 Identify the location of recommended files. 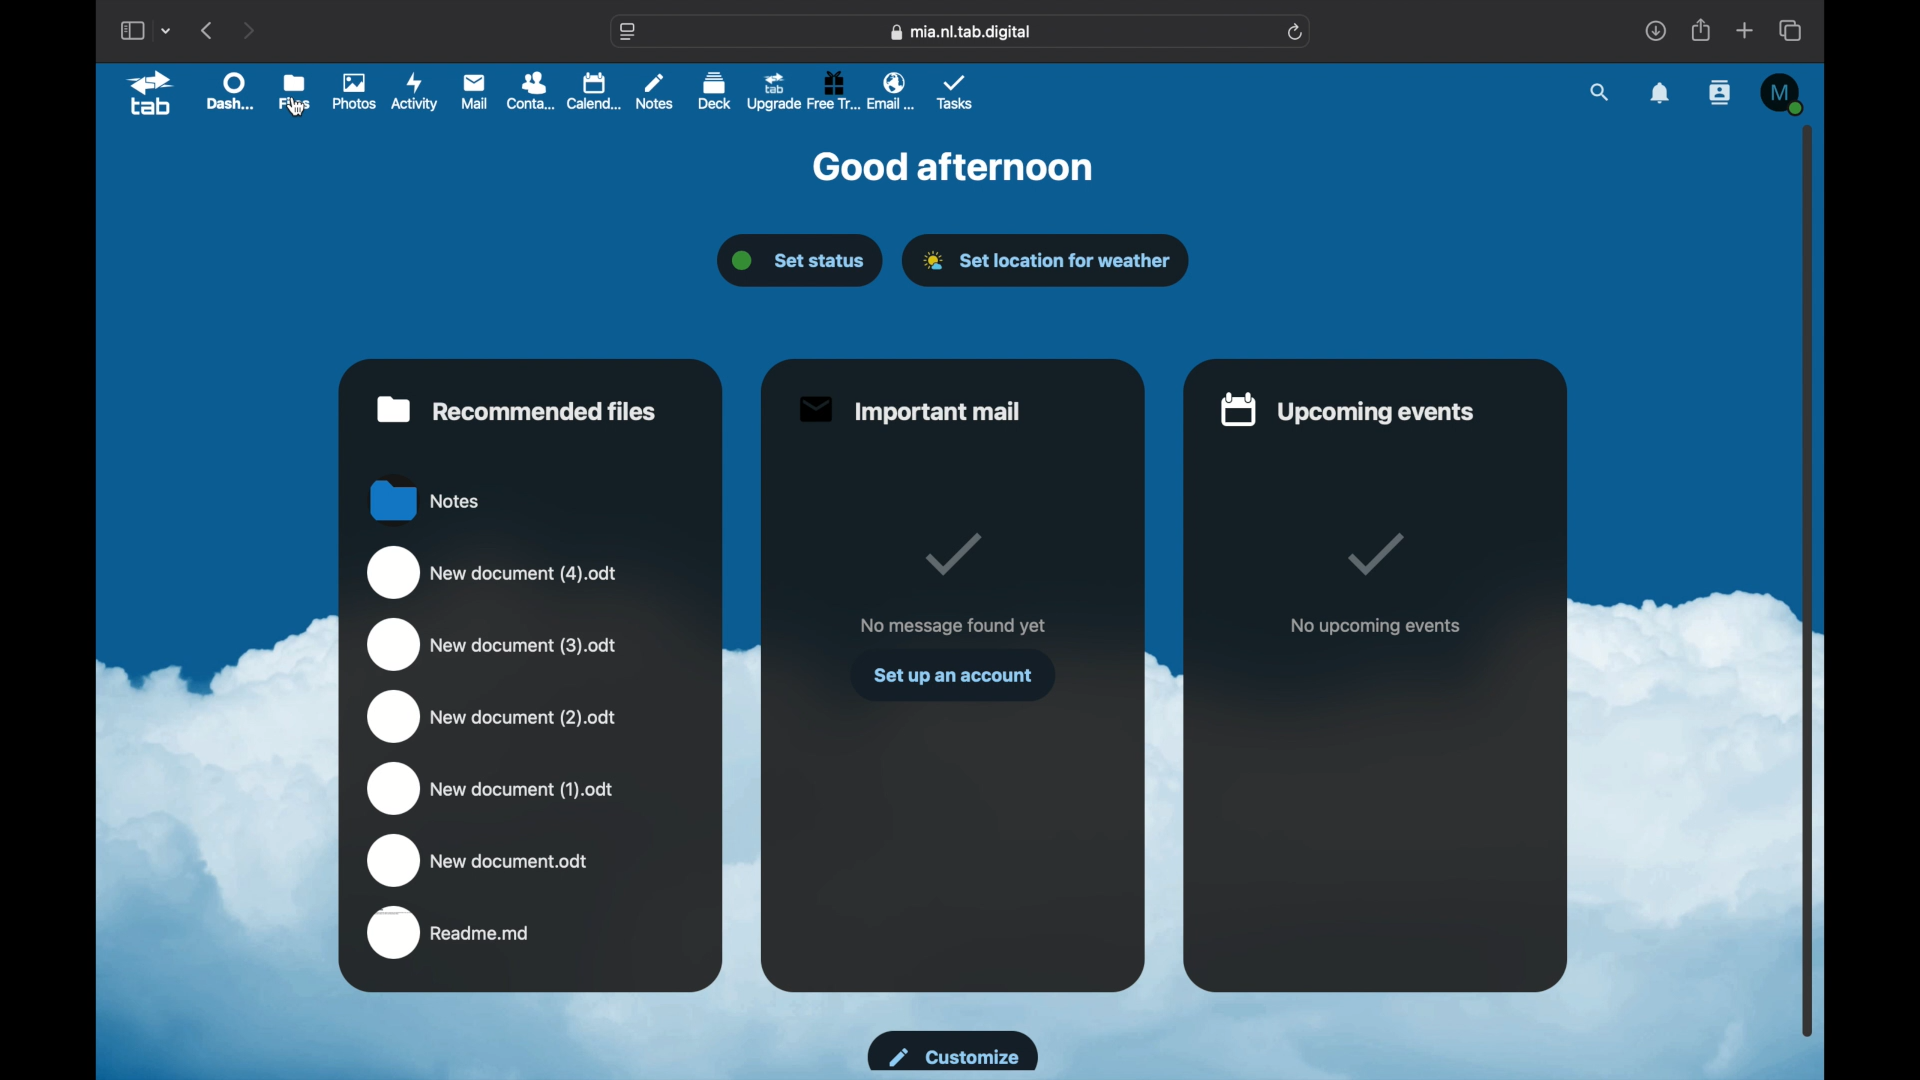
(516, 410).